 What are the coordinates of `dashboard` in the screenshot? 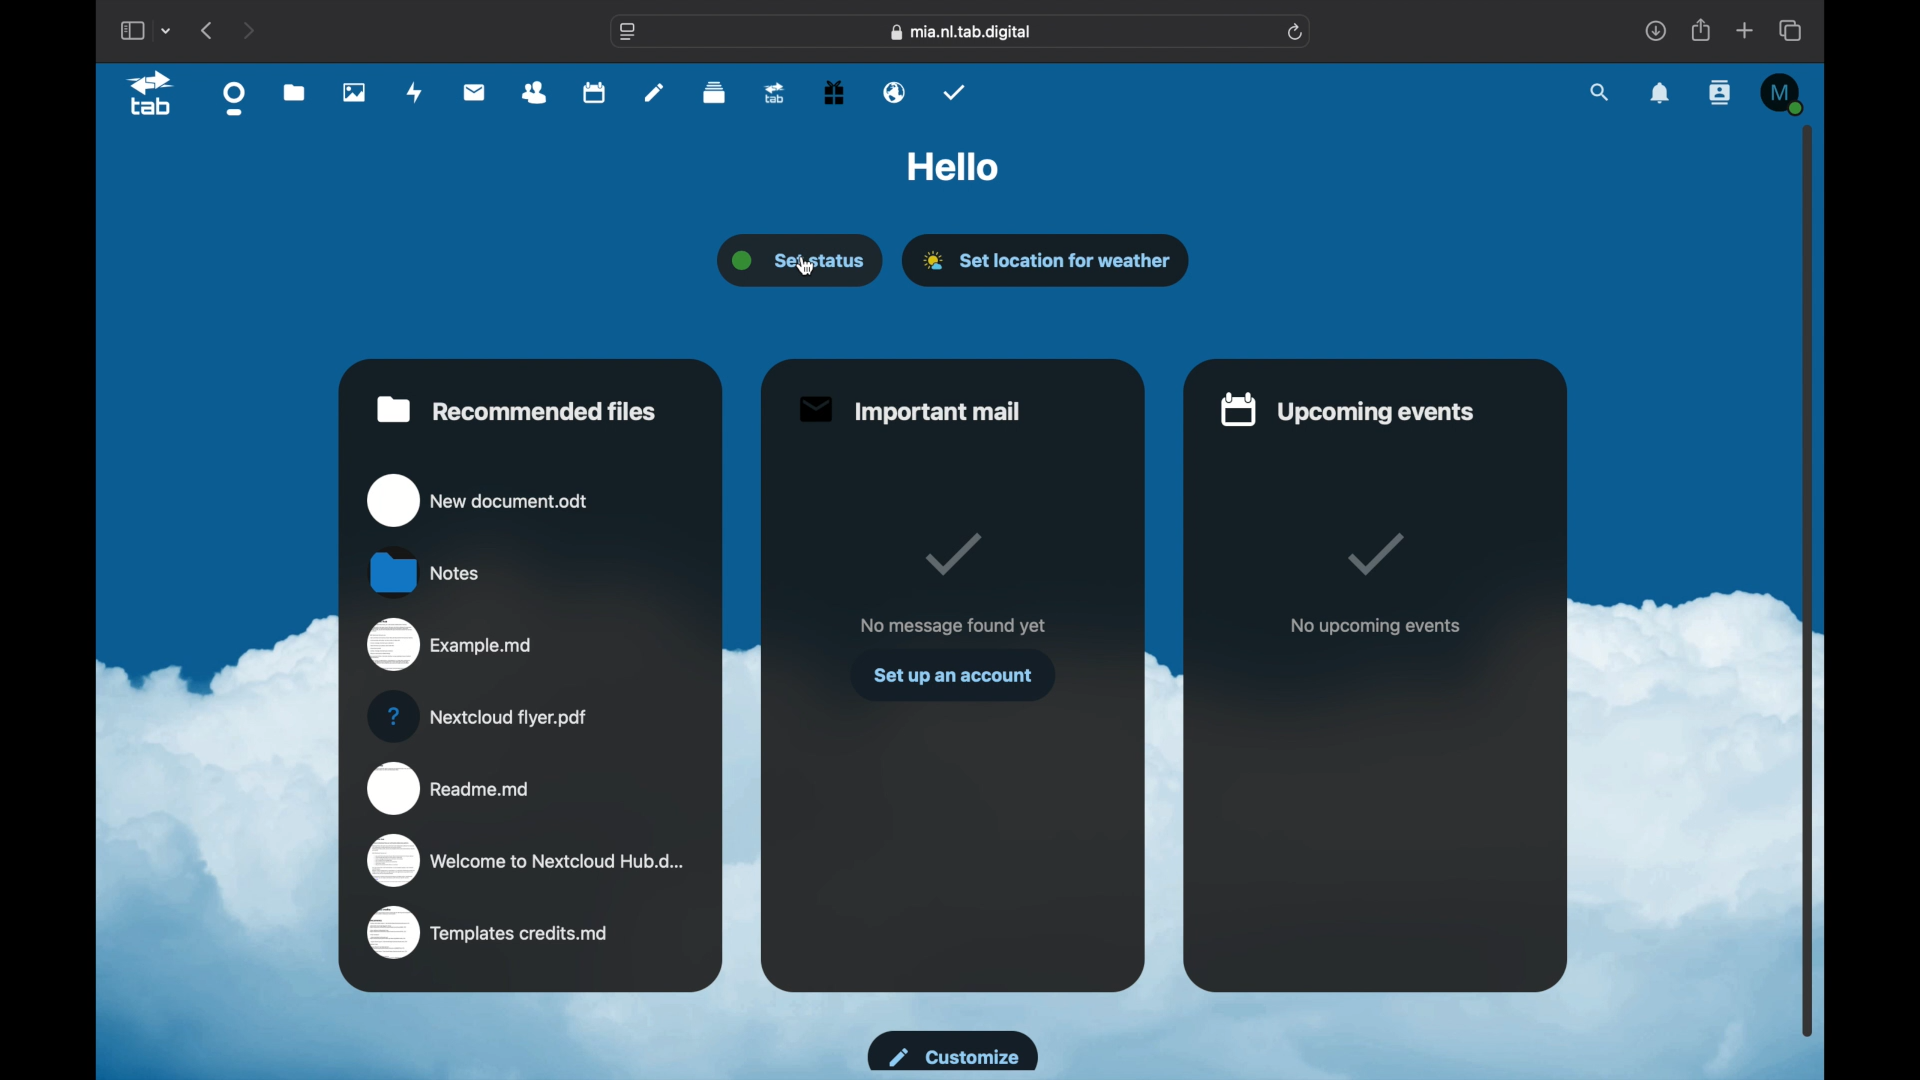 It's located at (235, 99).